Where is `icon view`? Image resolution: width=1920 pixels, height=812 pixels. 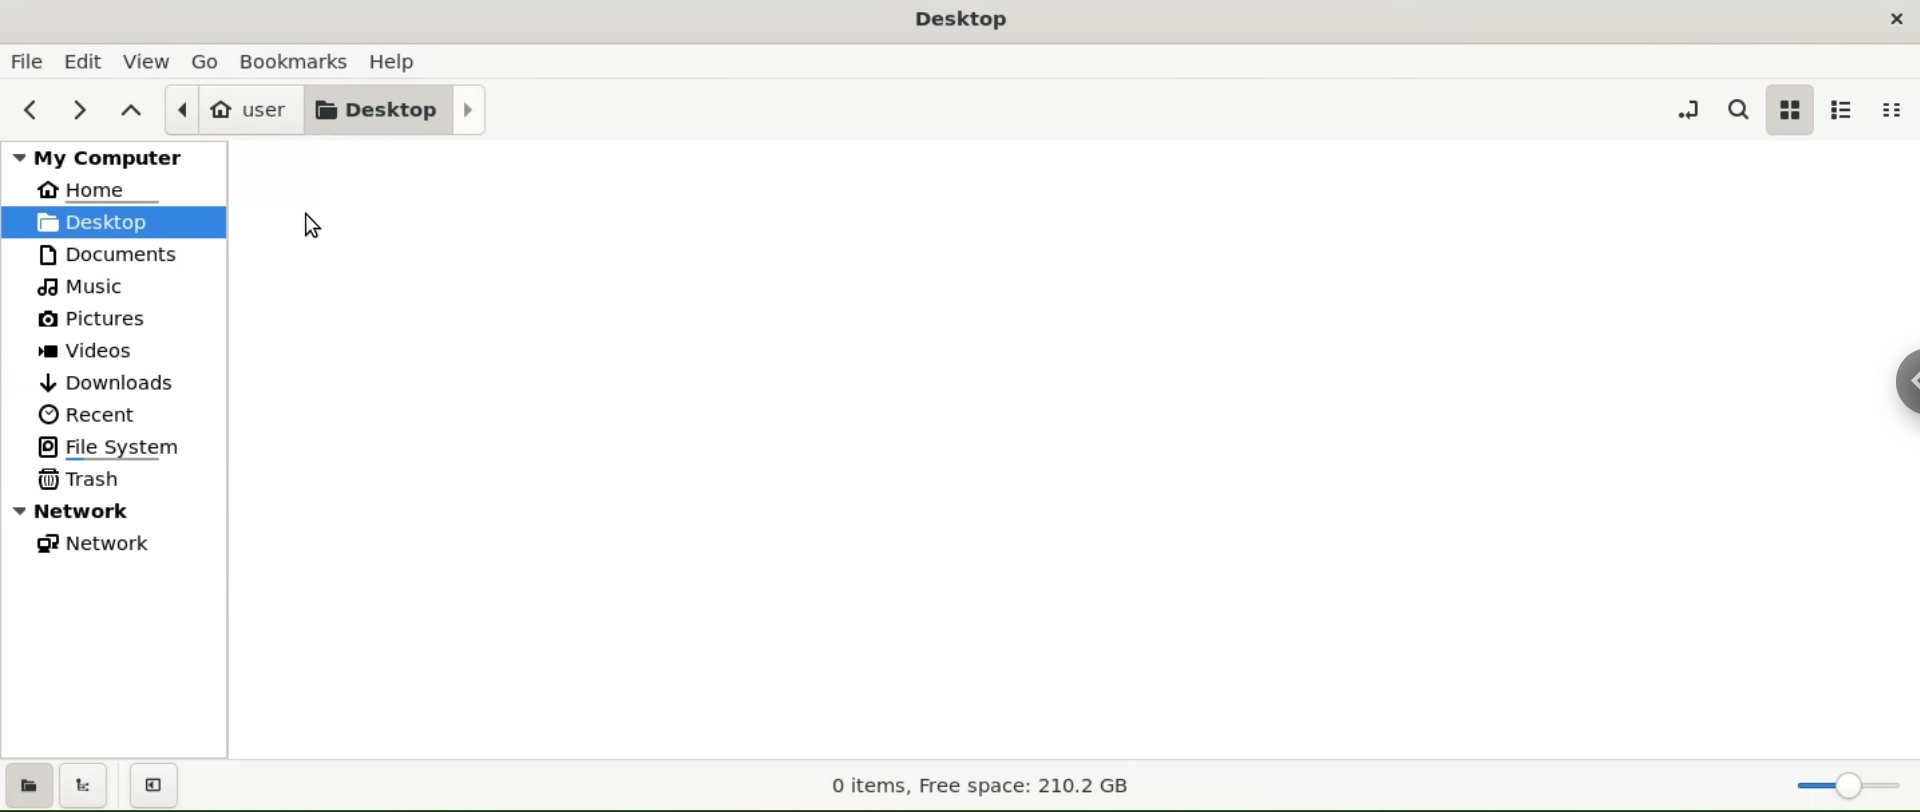 icon view is located at coordinates (1791, 109).